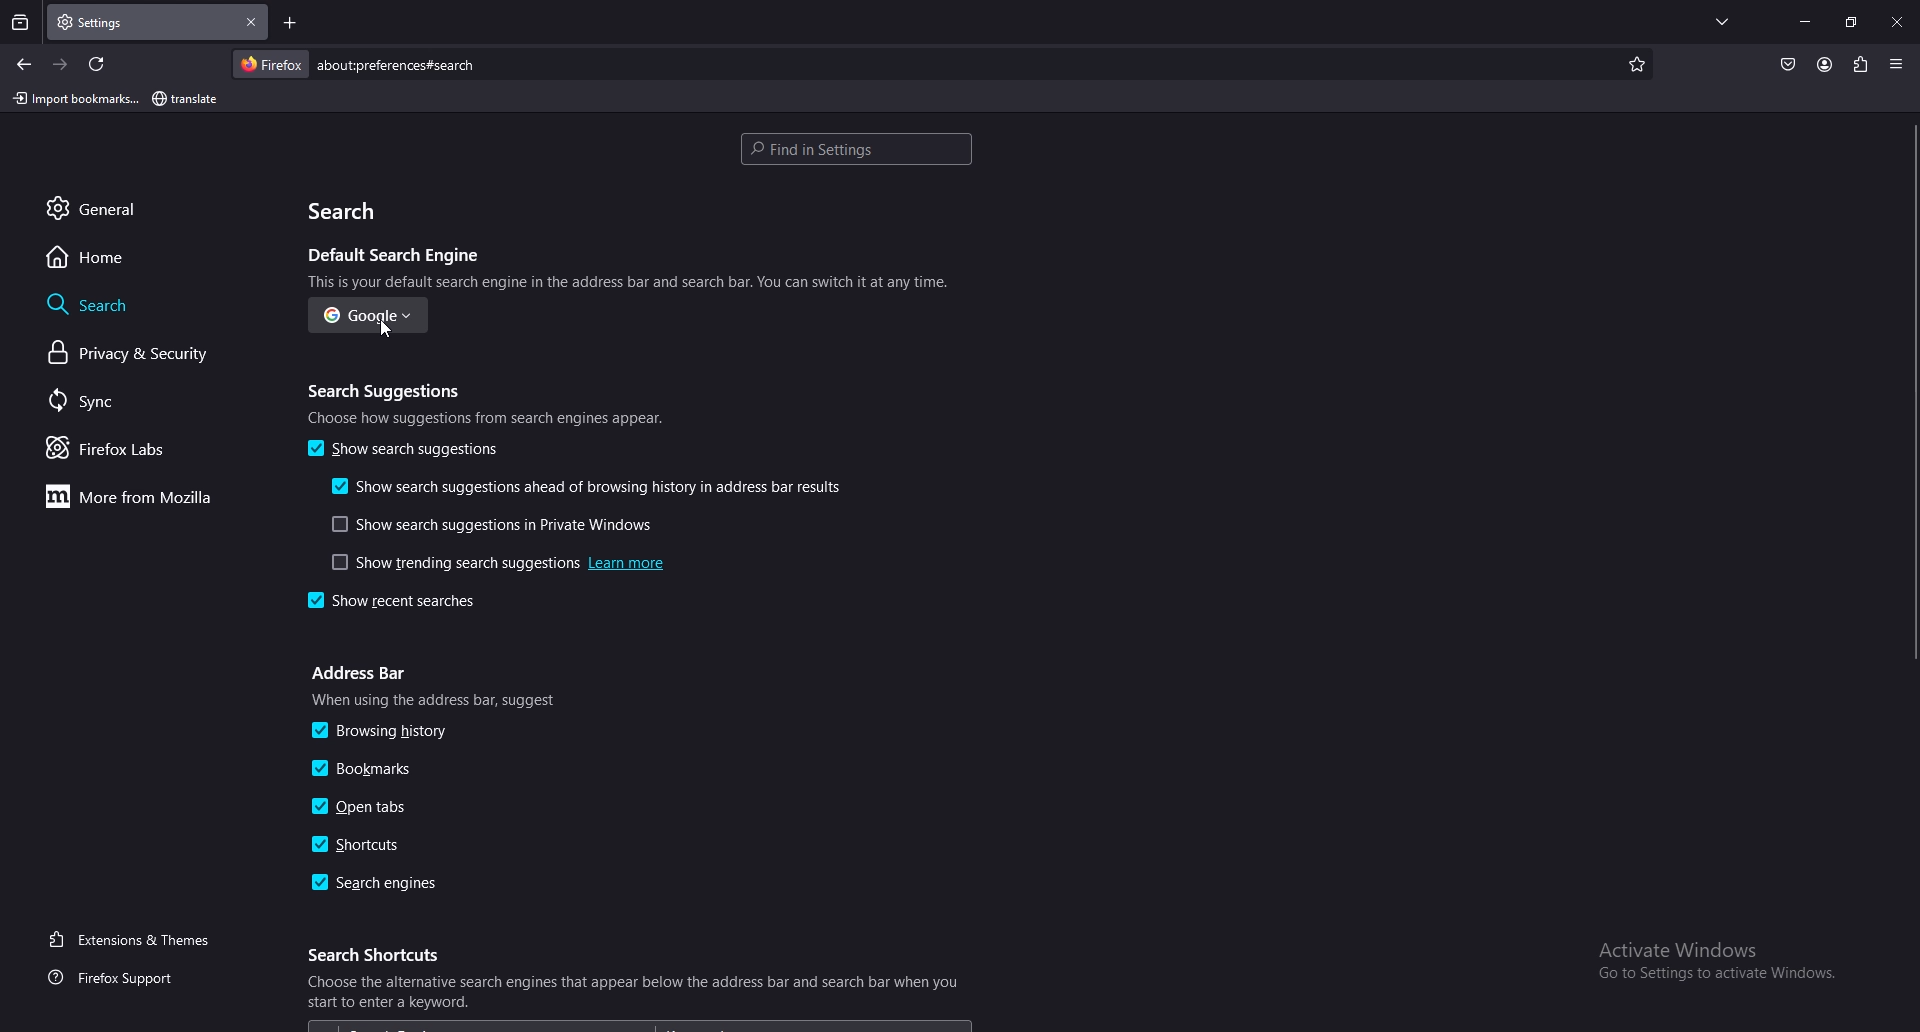 This screenshot has width=1920, height=1032. Describe the element at coordinates (407, 450) in the screenshot. I see `show search suggestions` at that location.